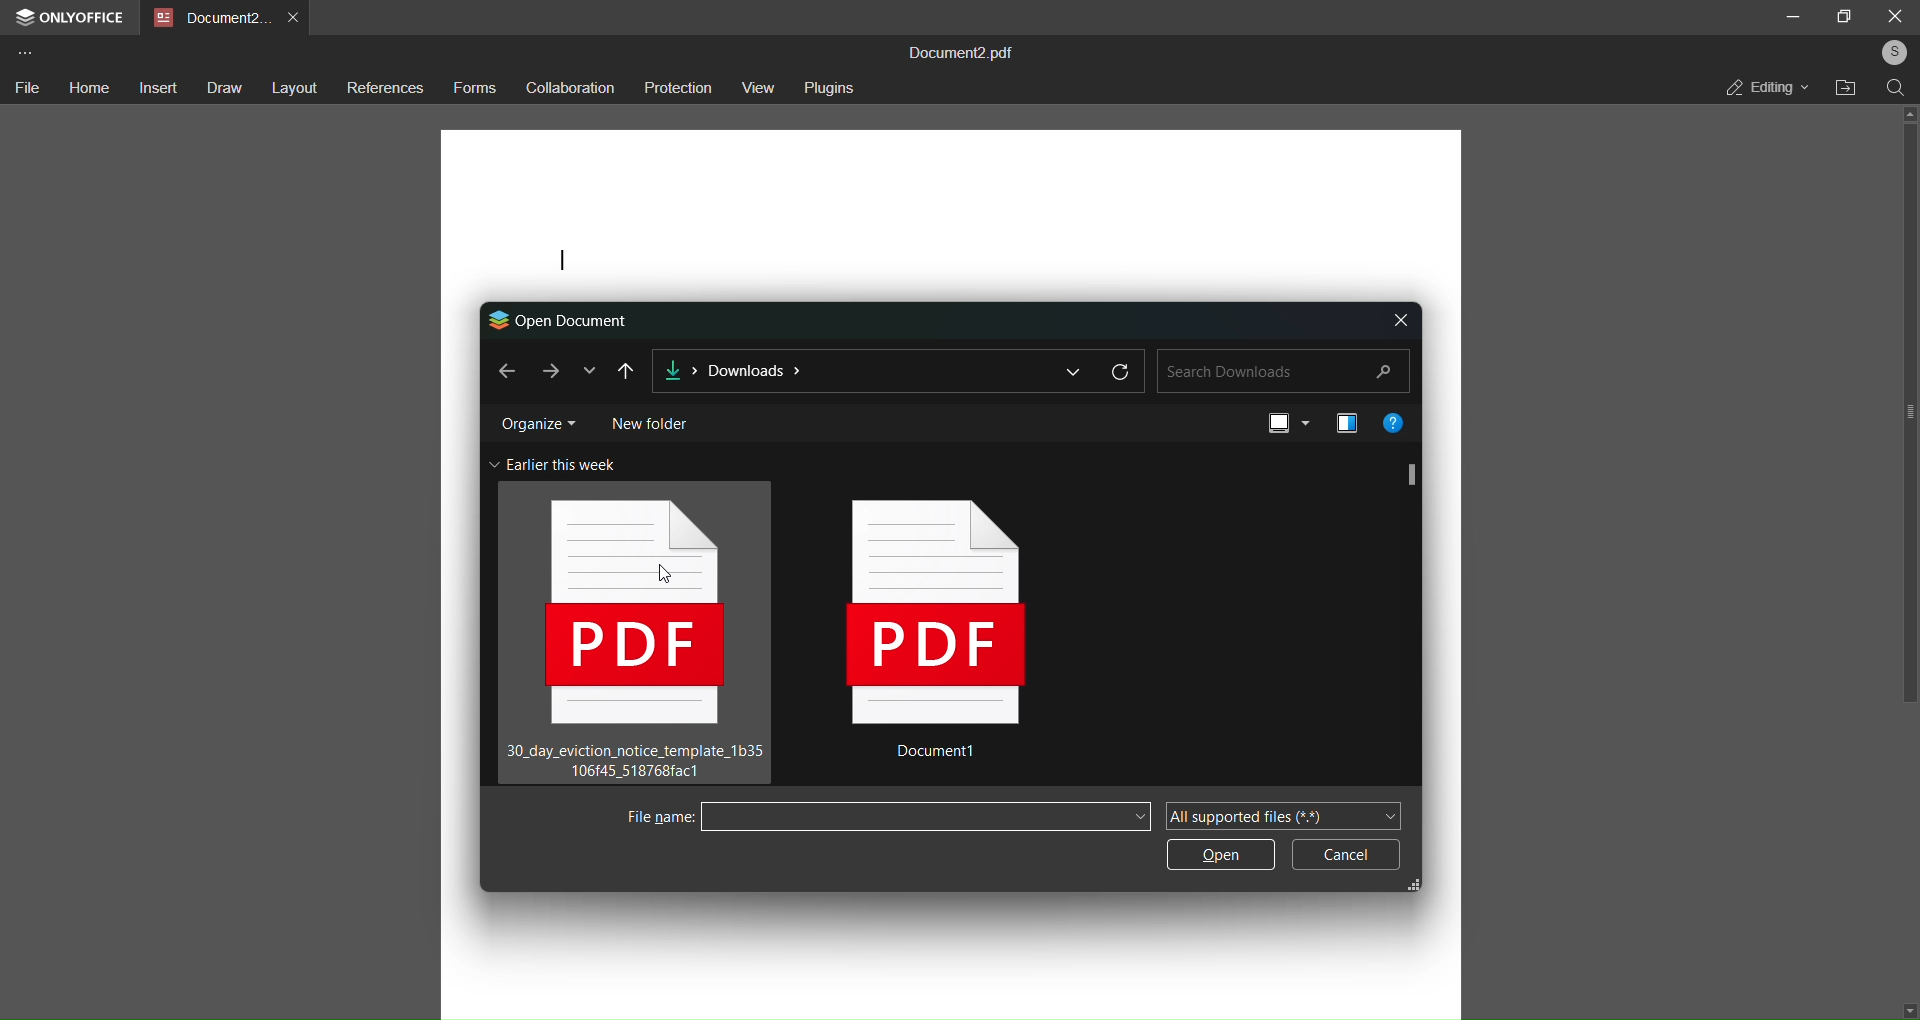  Describe the element at coordinates (568, 89) in the screenshot. I see `collaboration` at that location.